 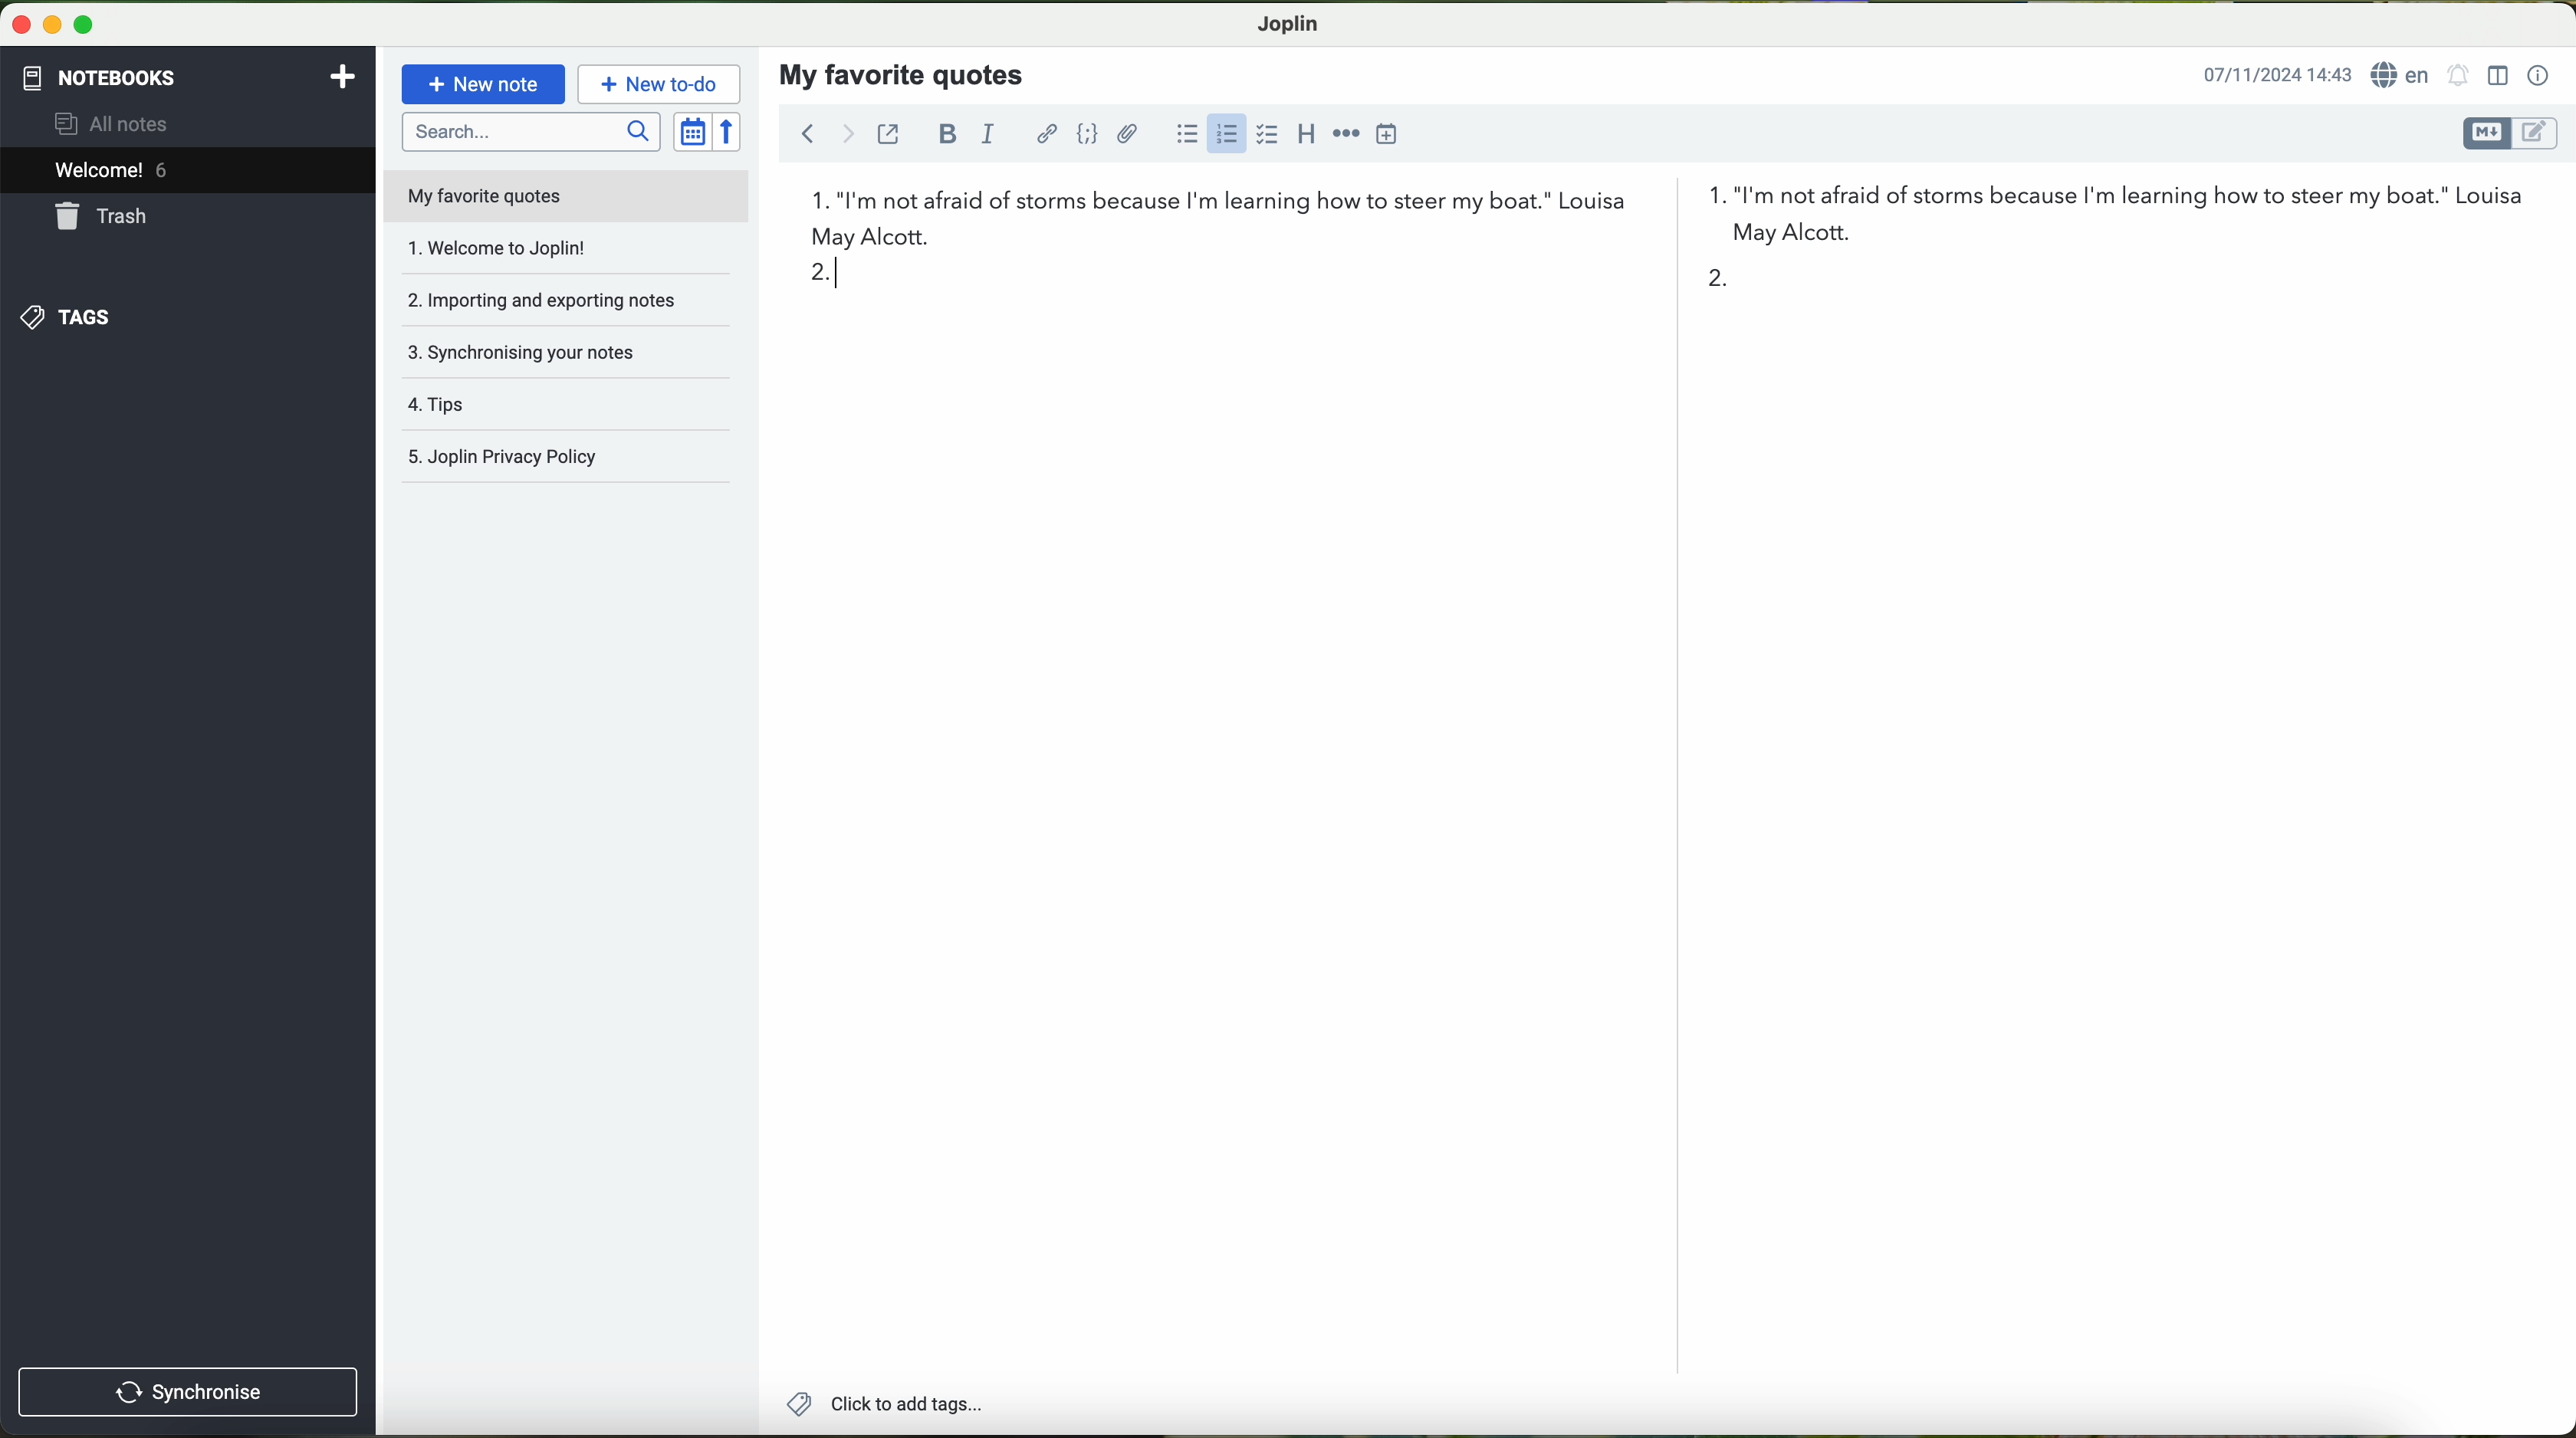 What do you see at coordinates (2510, 132) in the screenshot?
I see `toggle editor` at bounding box center [2510, 132].